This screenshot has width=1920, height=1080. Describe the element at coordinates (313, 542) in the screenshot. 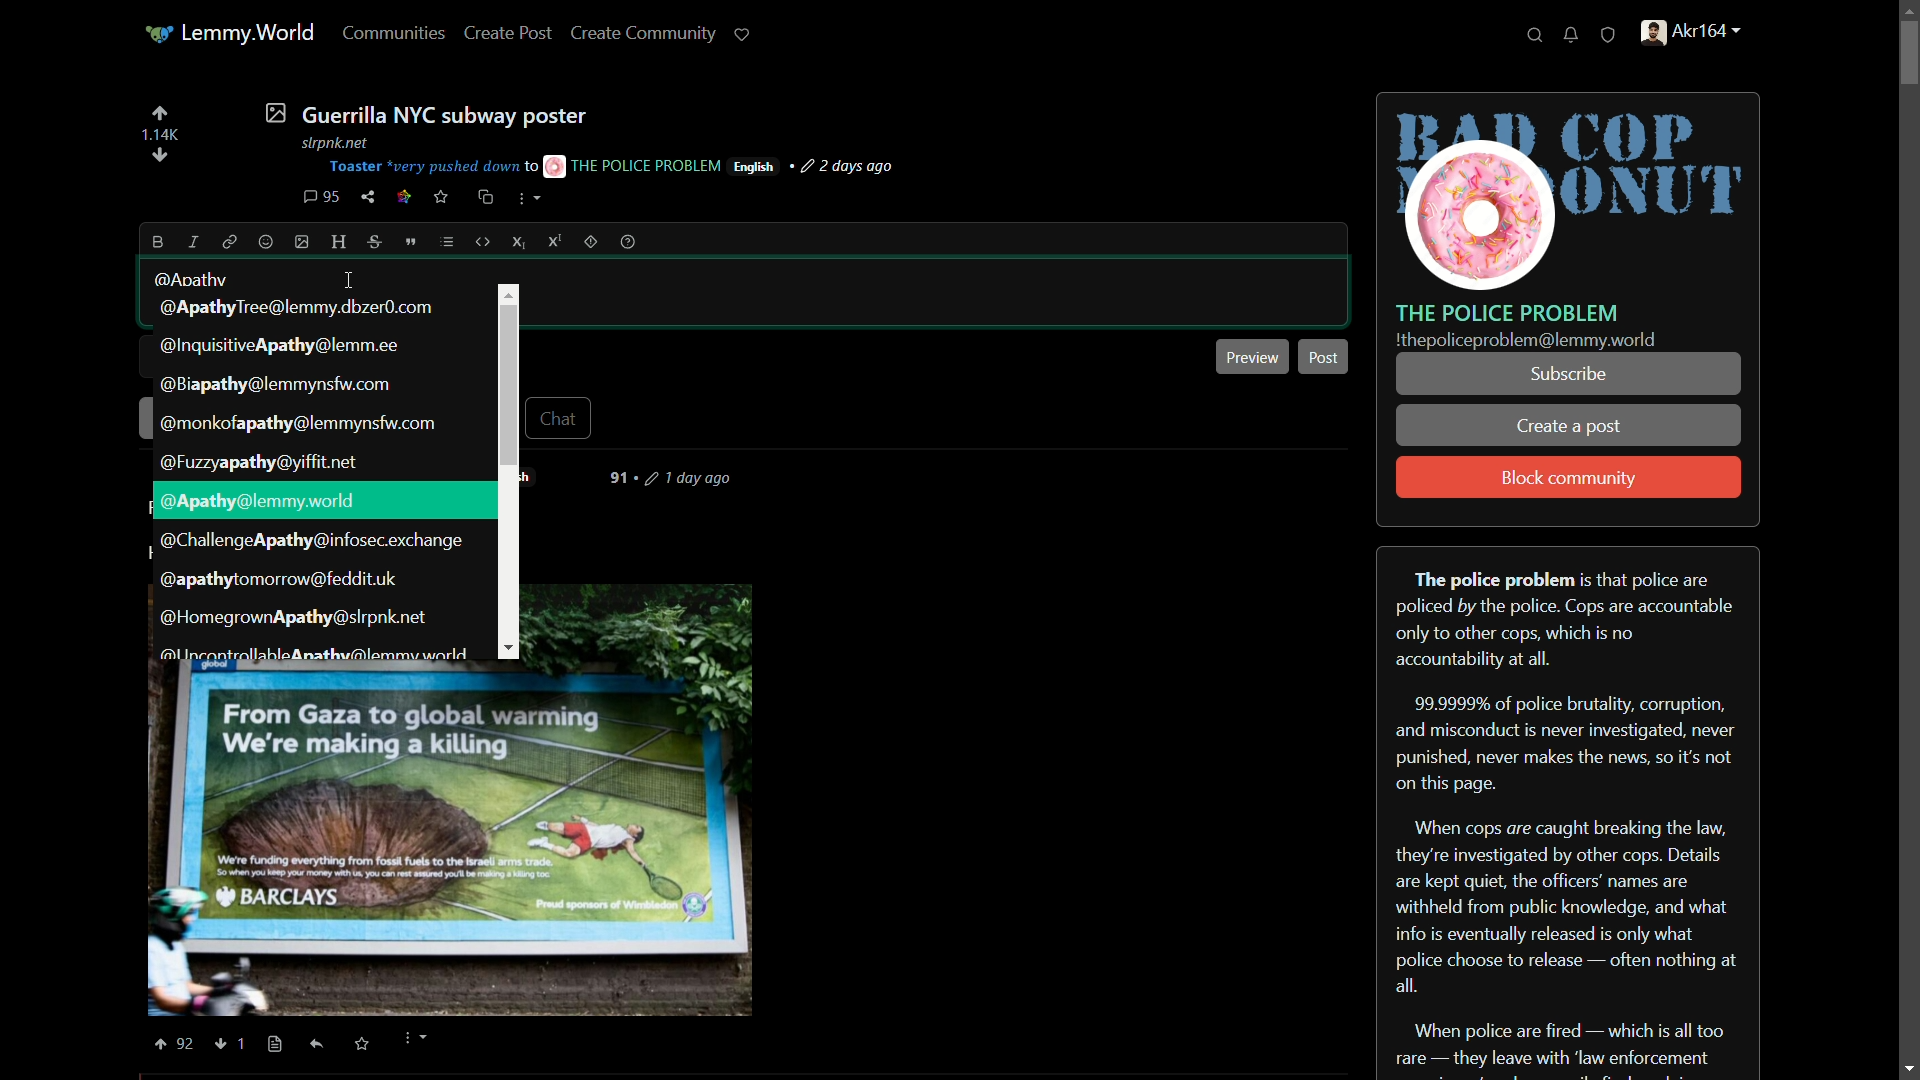

I see `suggestion-7` at that location.